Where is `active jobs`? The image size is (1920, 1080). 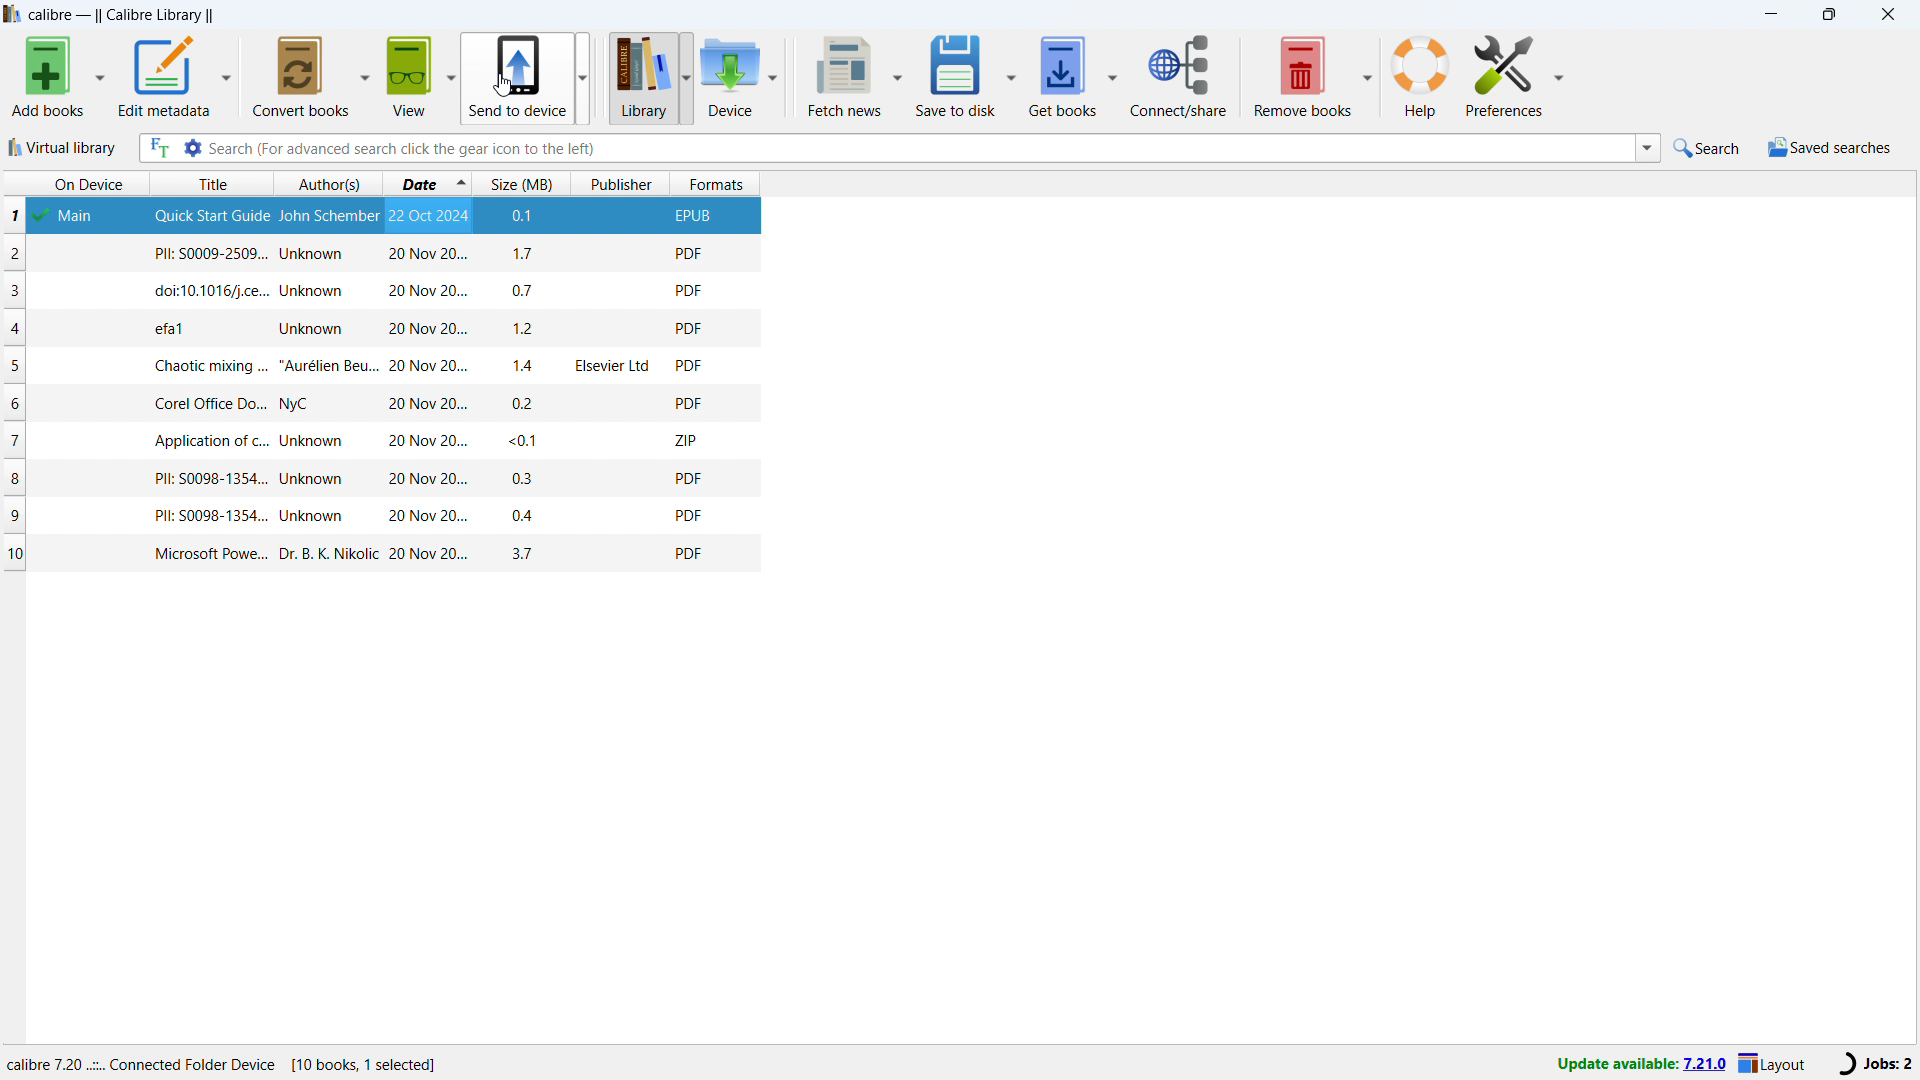 active jobs is located at coordinates (1871, 1064).